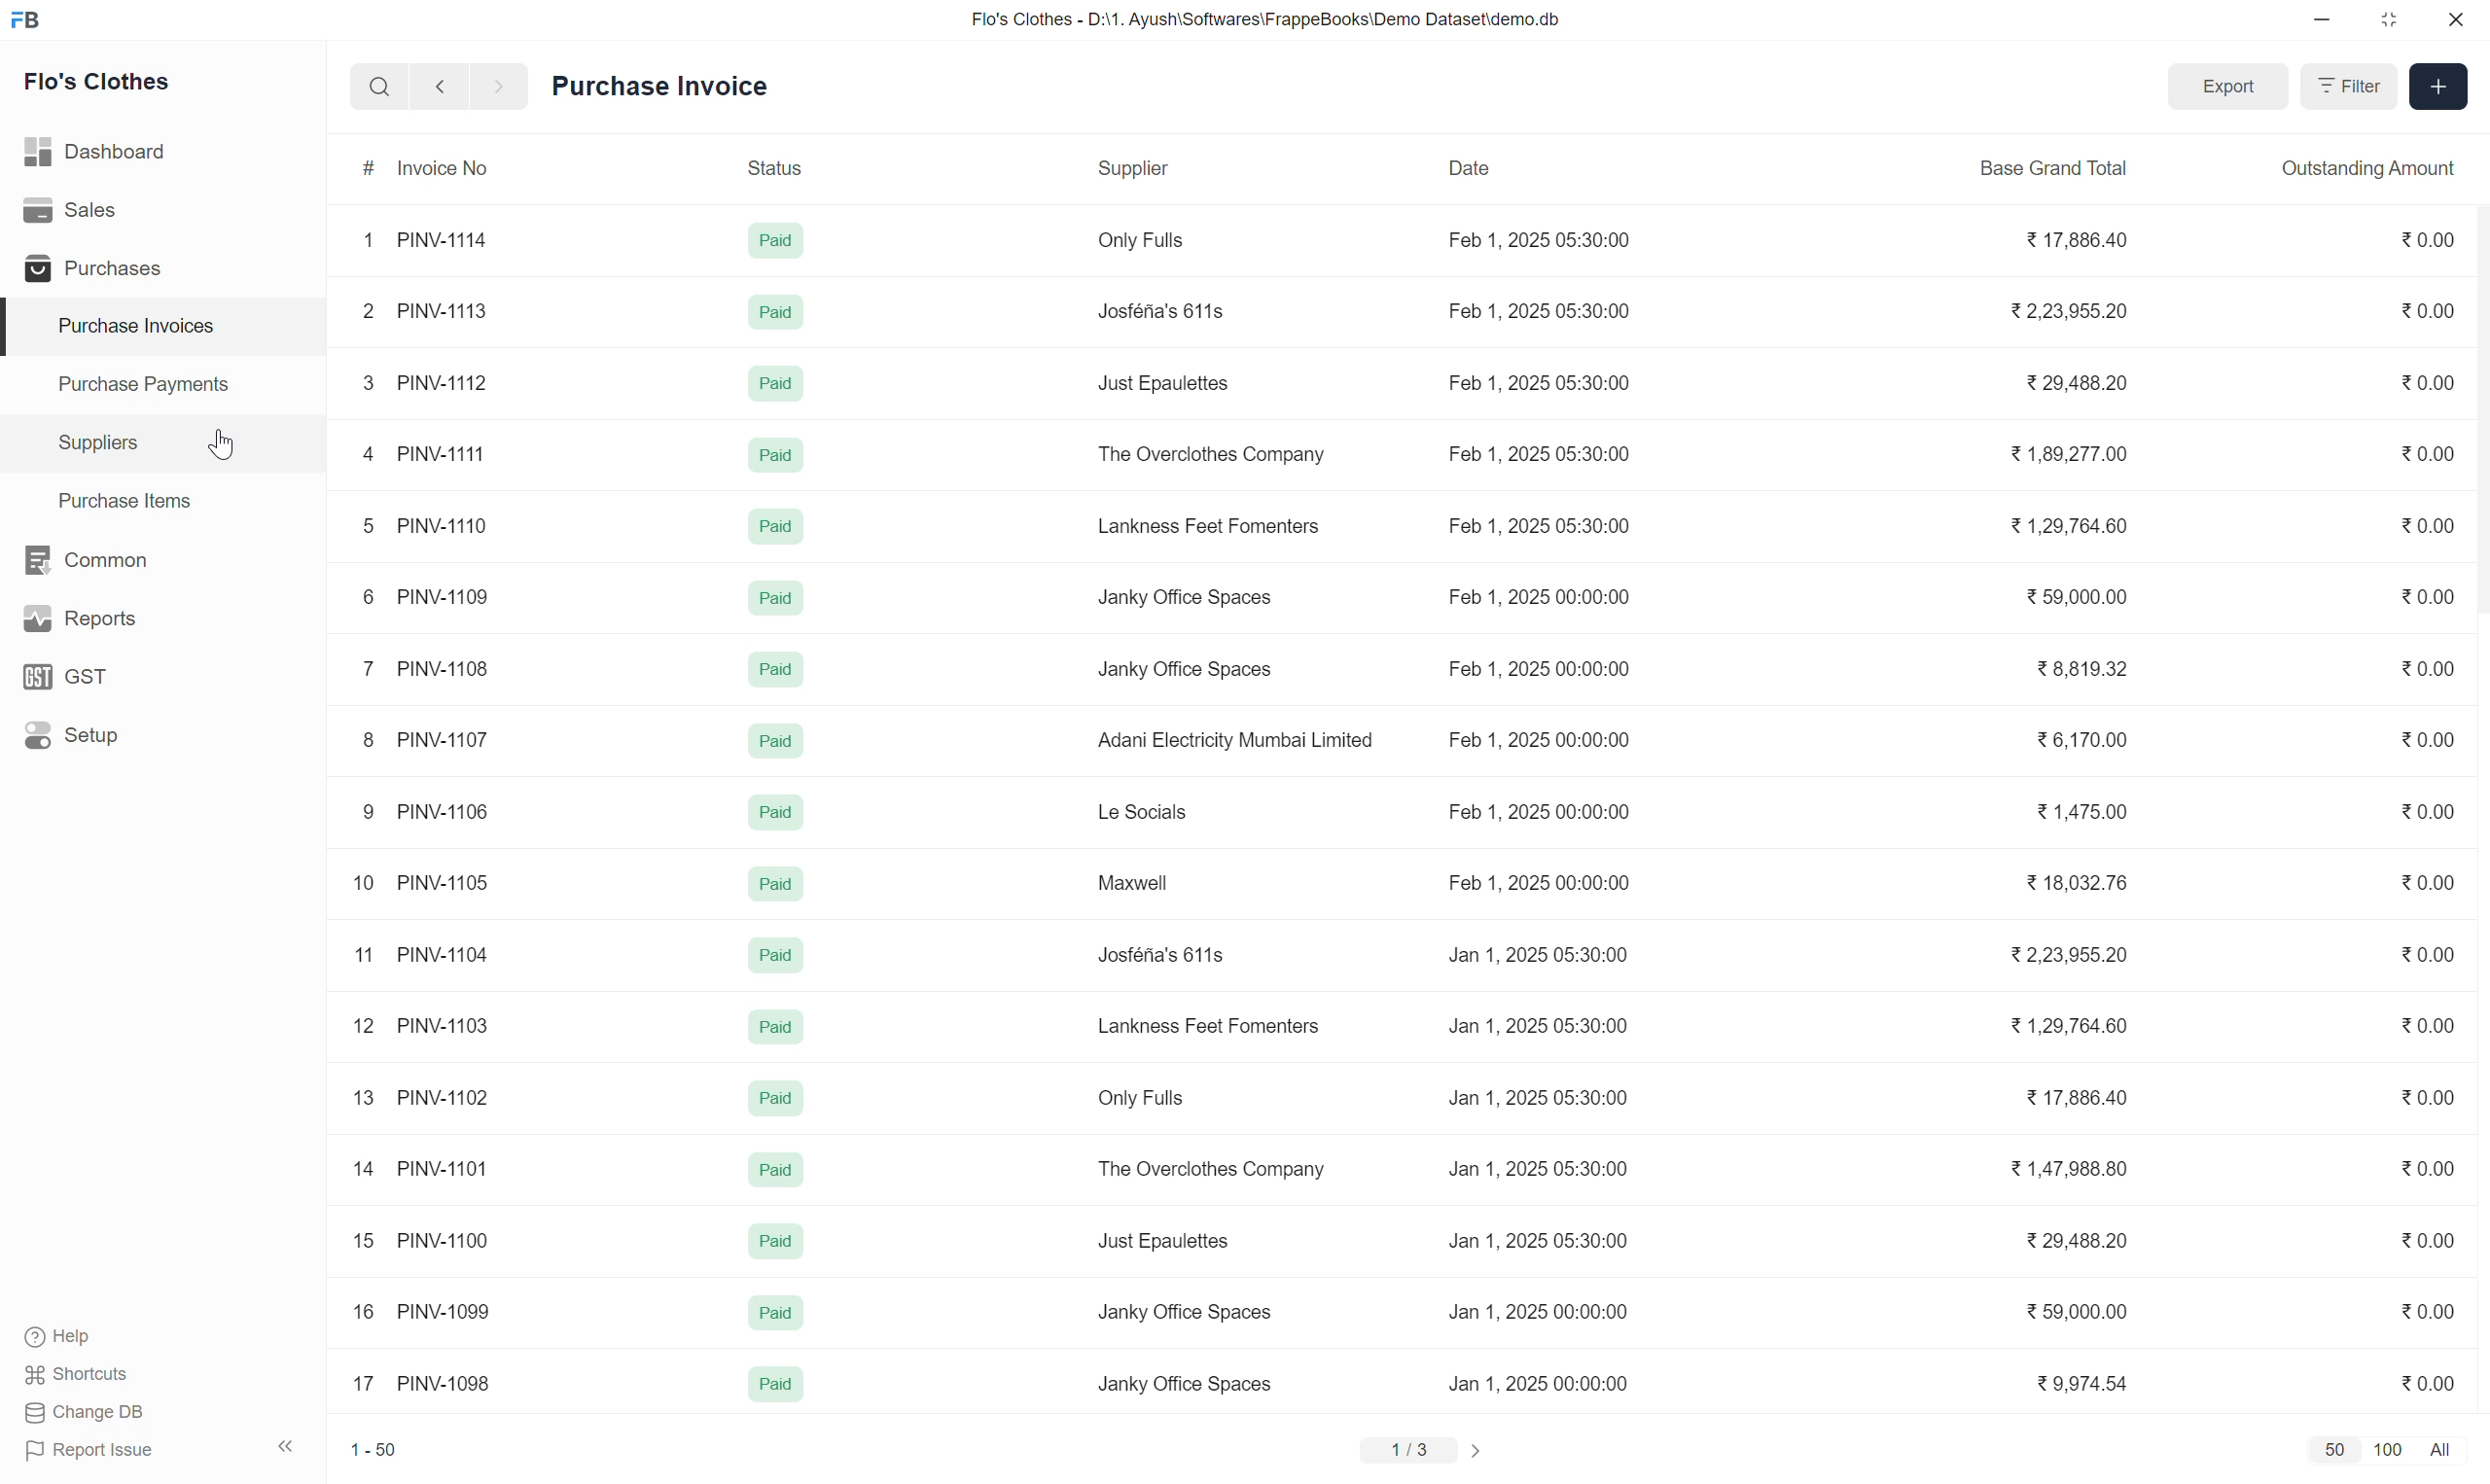  Describe the element at coordinates (776, 885) in the screenshot. I see `Paid` at that location.